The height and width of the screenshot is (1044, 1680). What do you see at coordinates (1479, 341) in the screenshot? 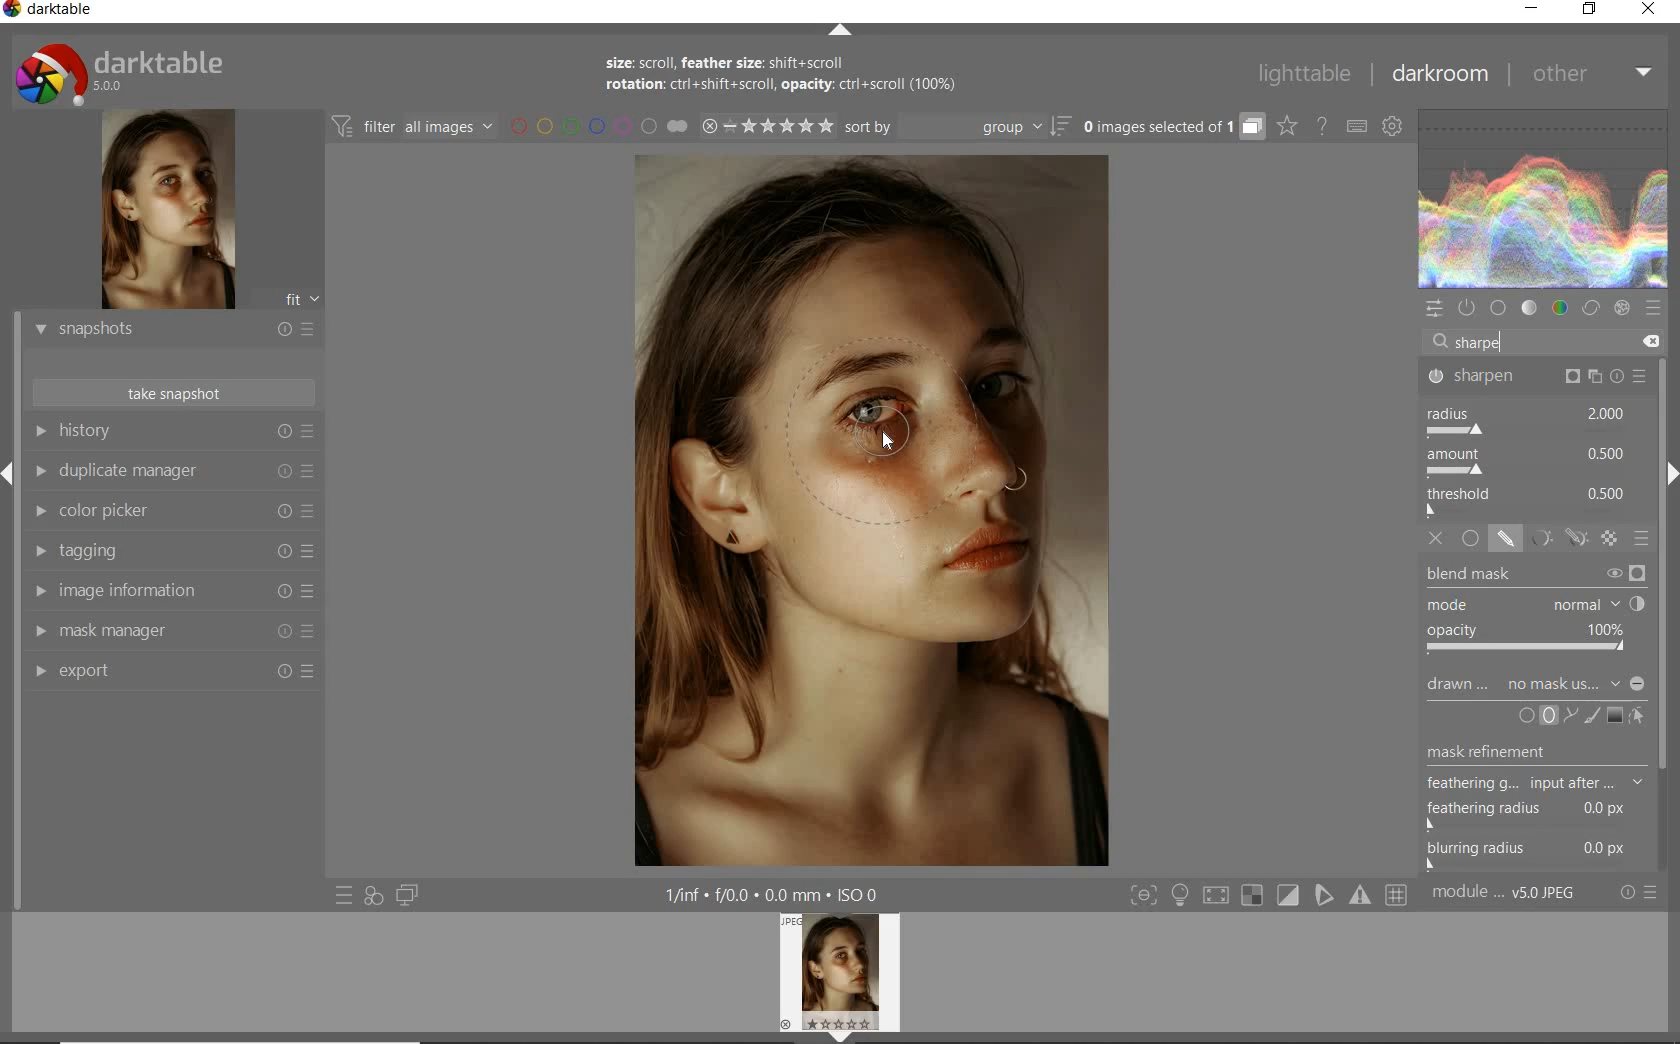
I see `INPUT VALUE` at bounding box center [1479, 341].